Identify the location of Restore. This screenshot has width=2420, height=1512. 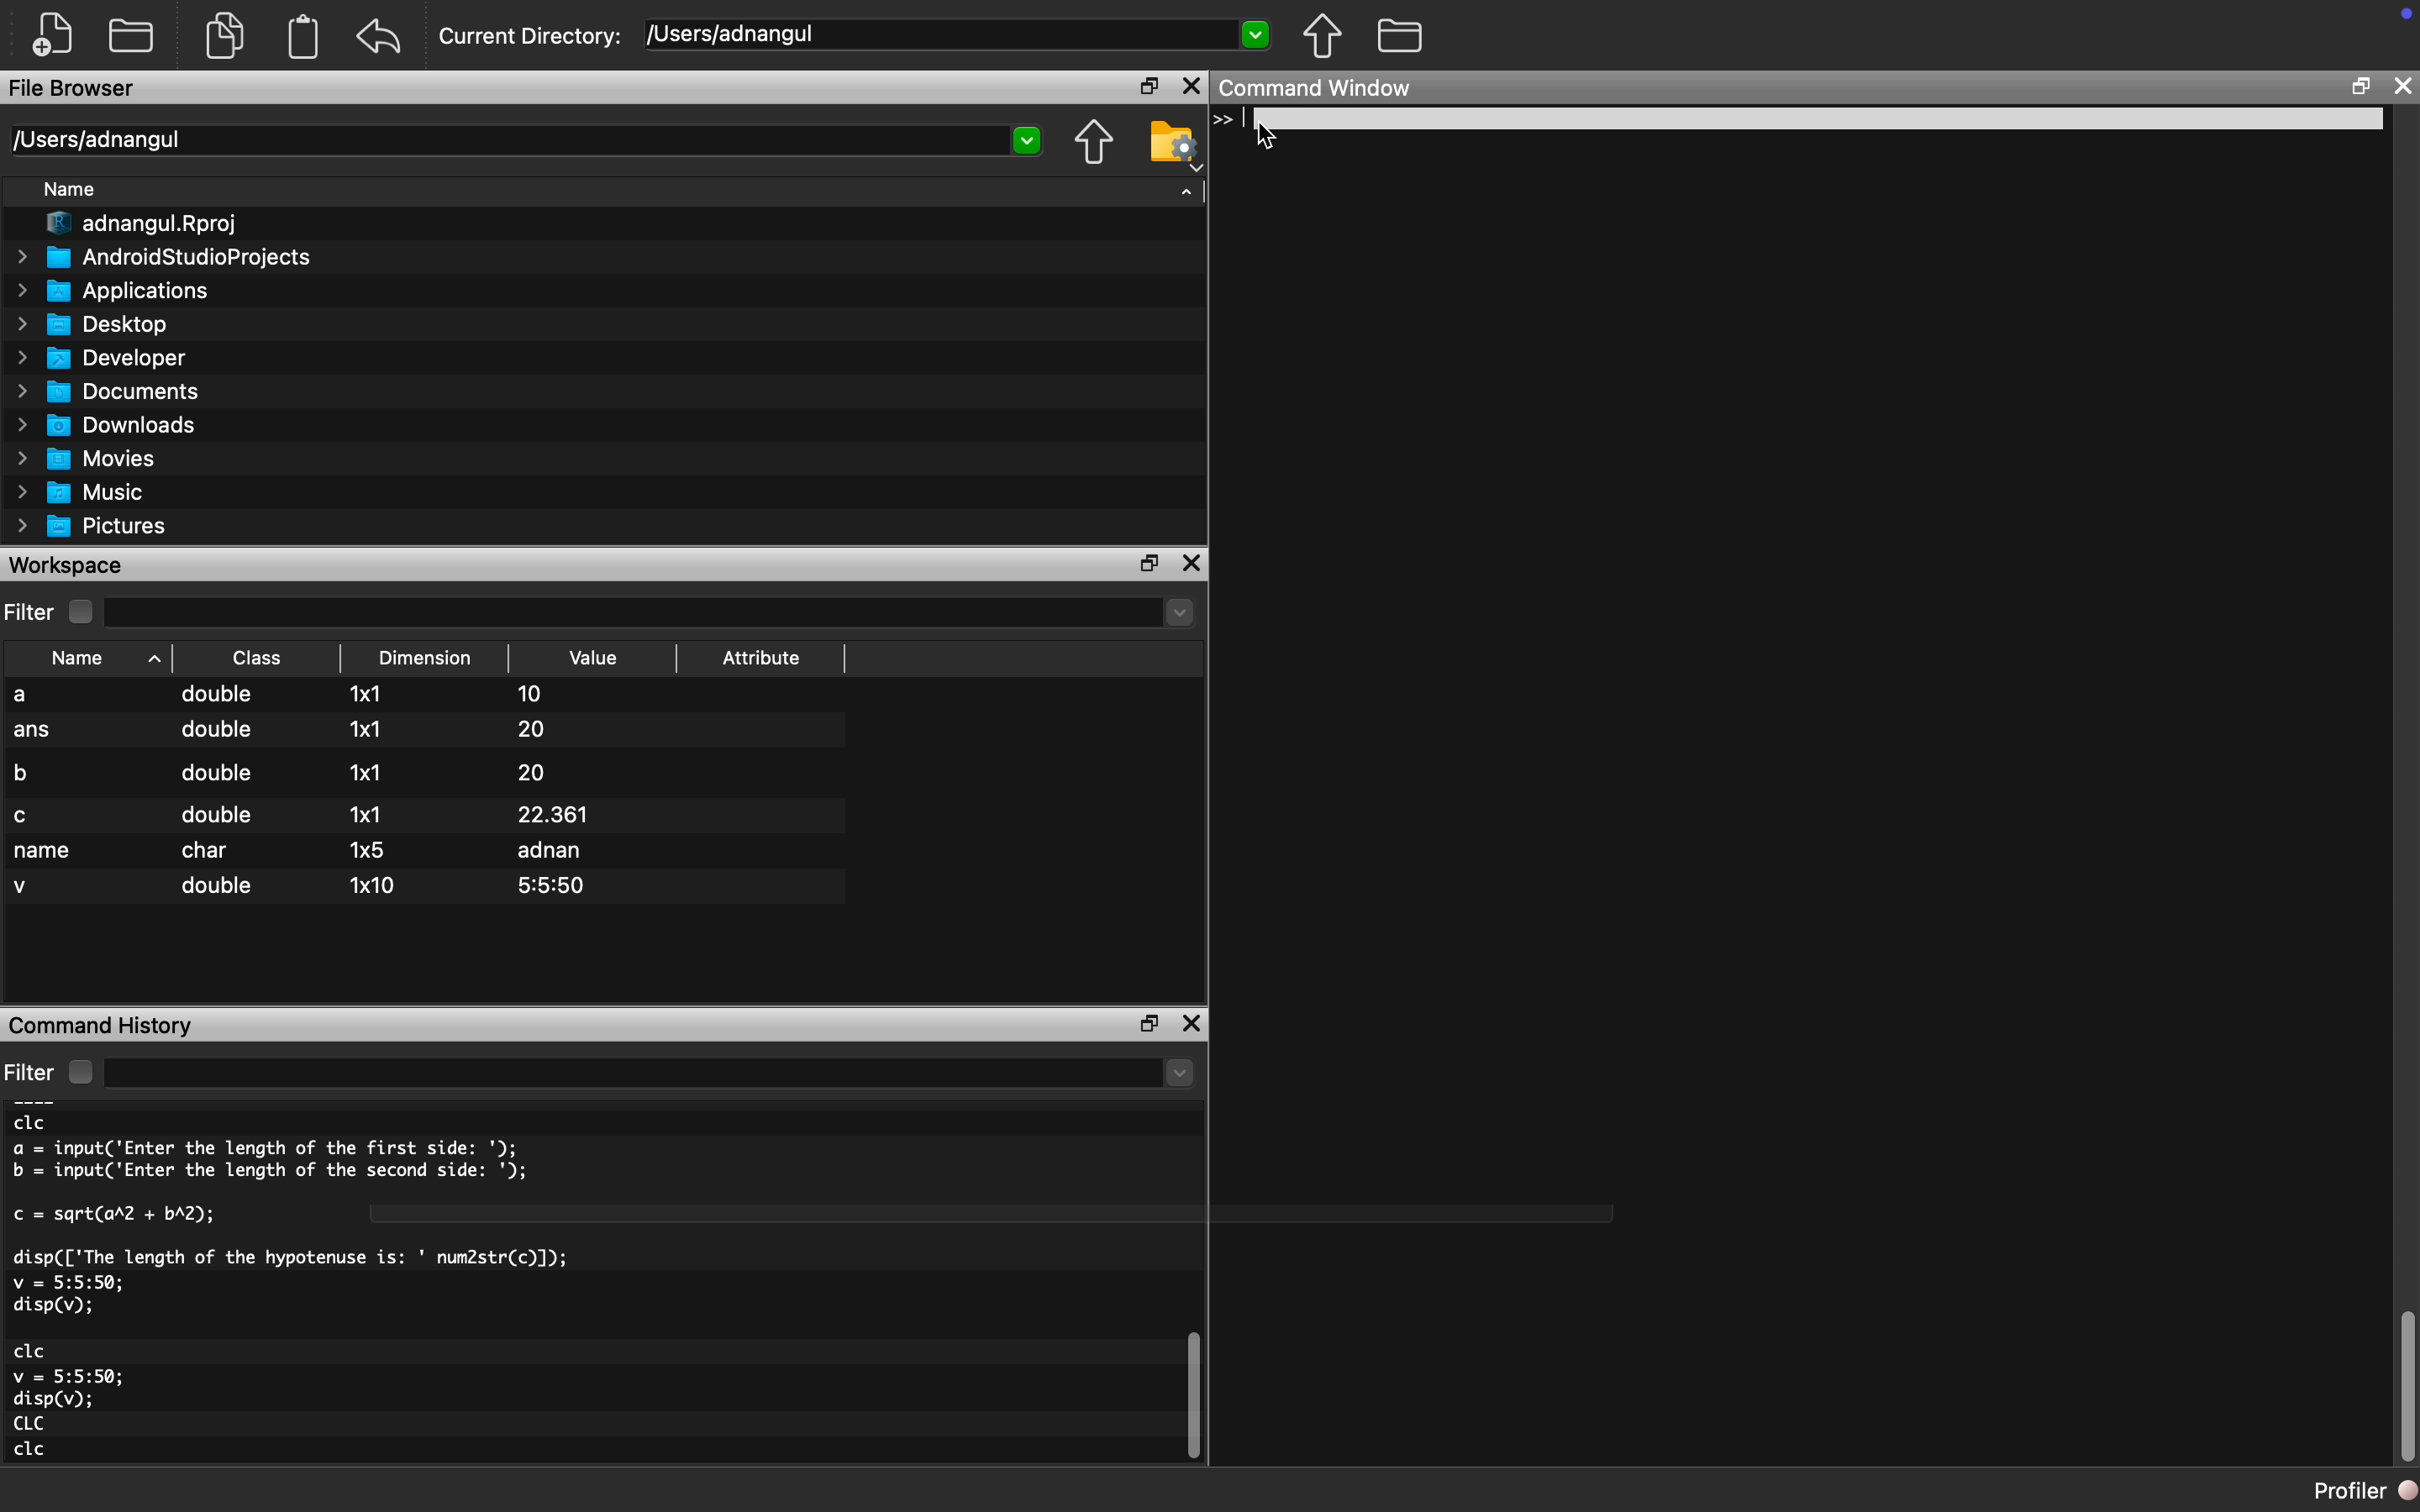
(1146, 562).